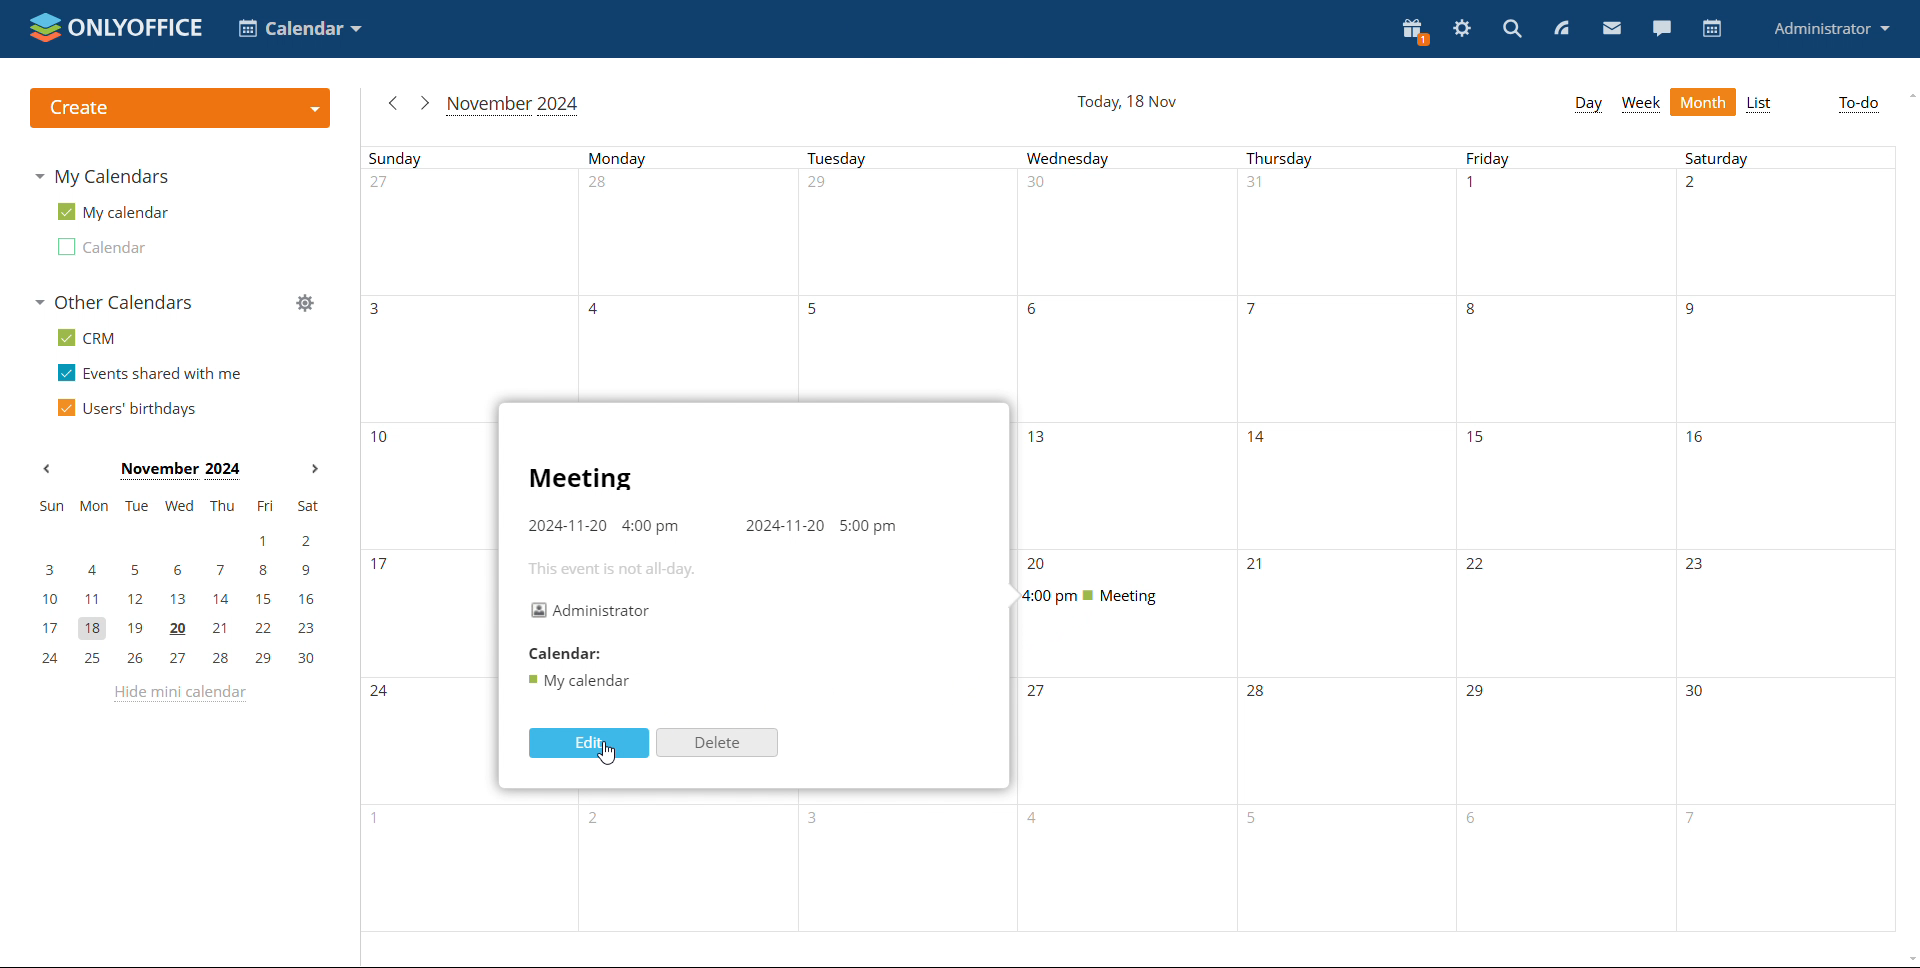 The image size is (1920, 968). I want to click on tuesdays, so click(909, 274).